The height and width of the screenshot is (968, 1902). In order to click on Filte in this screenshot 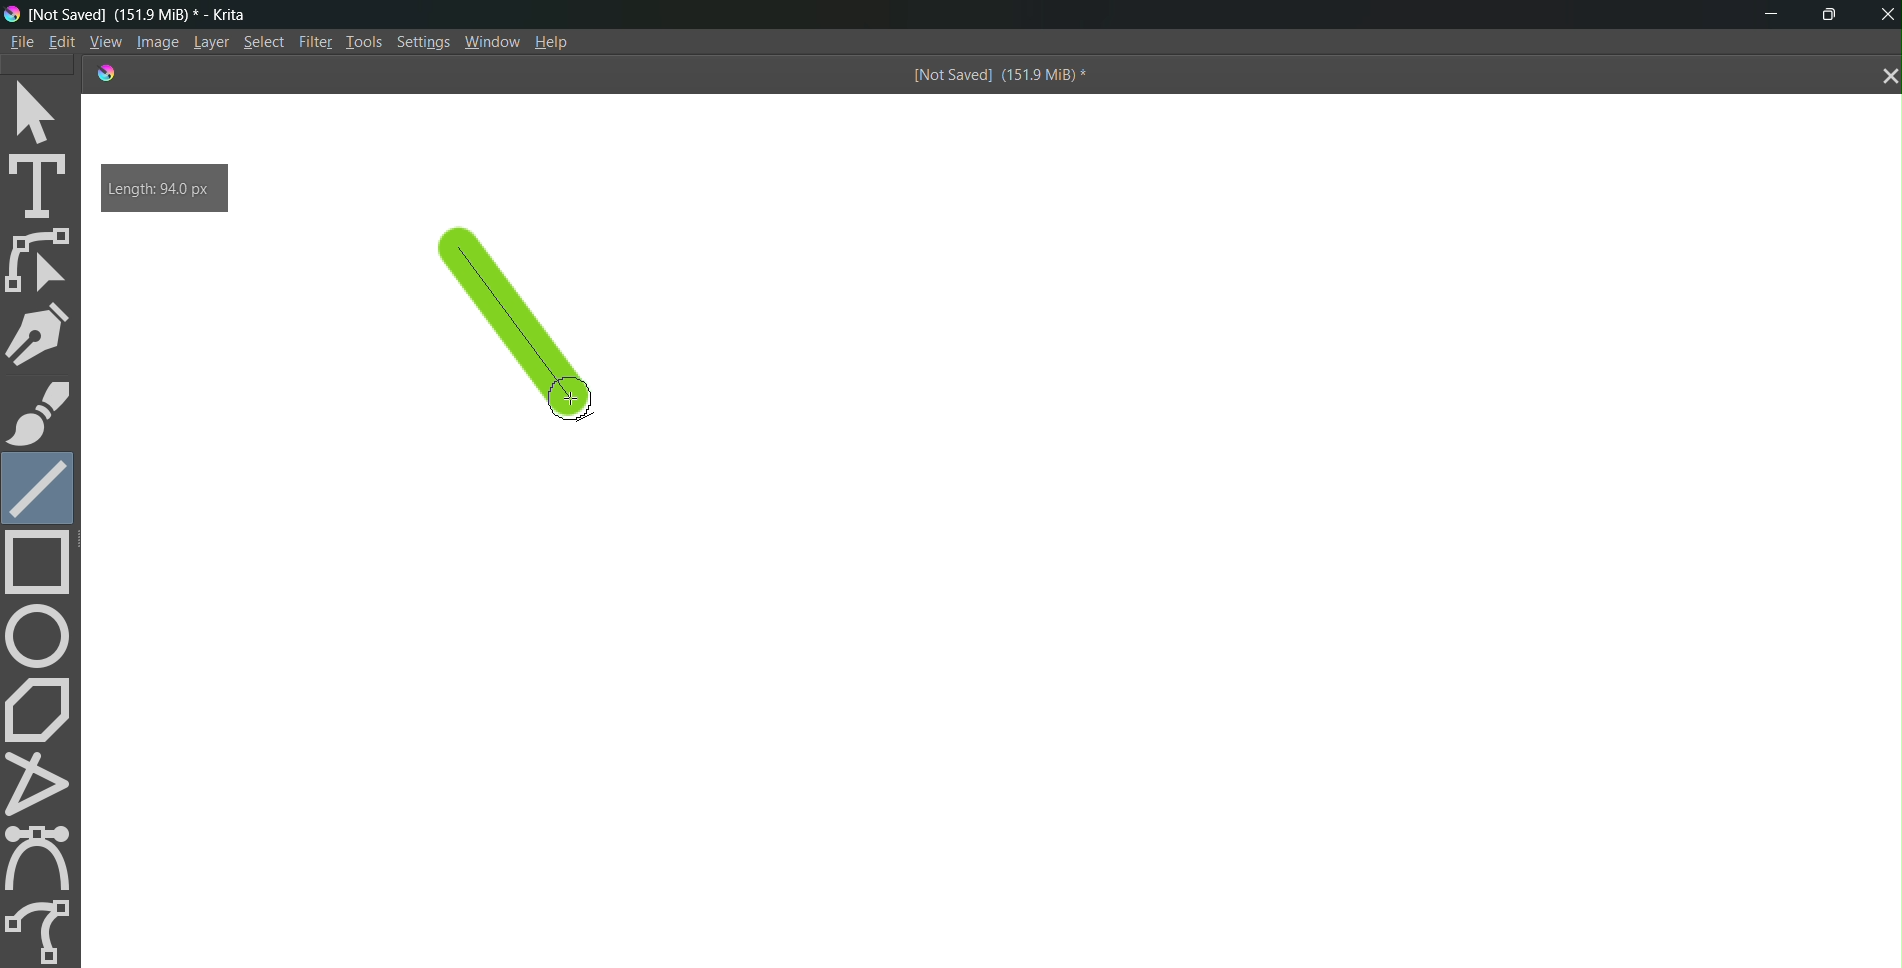, I will do `click(311, 40)`.